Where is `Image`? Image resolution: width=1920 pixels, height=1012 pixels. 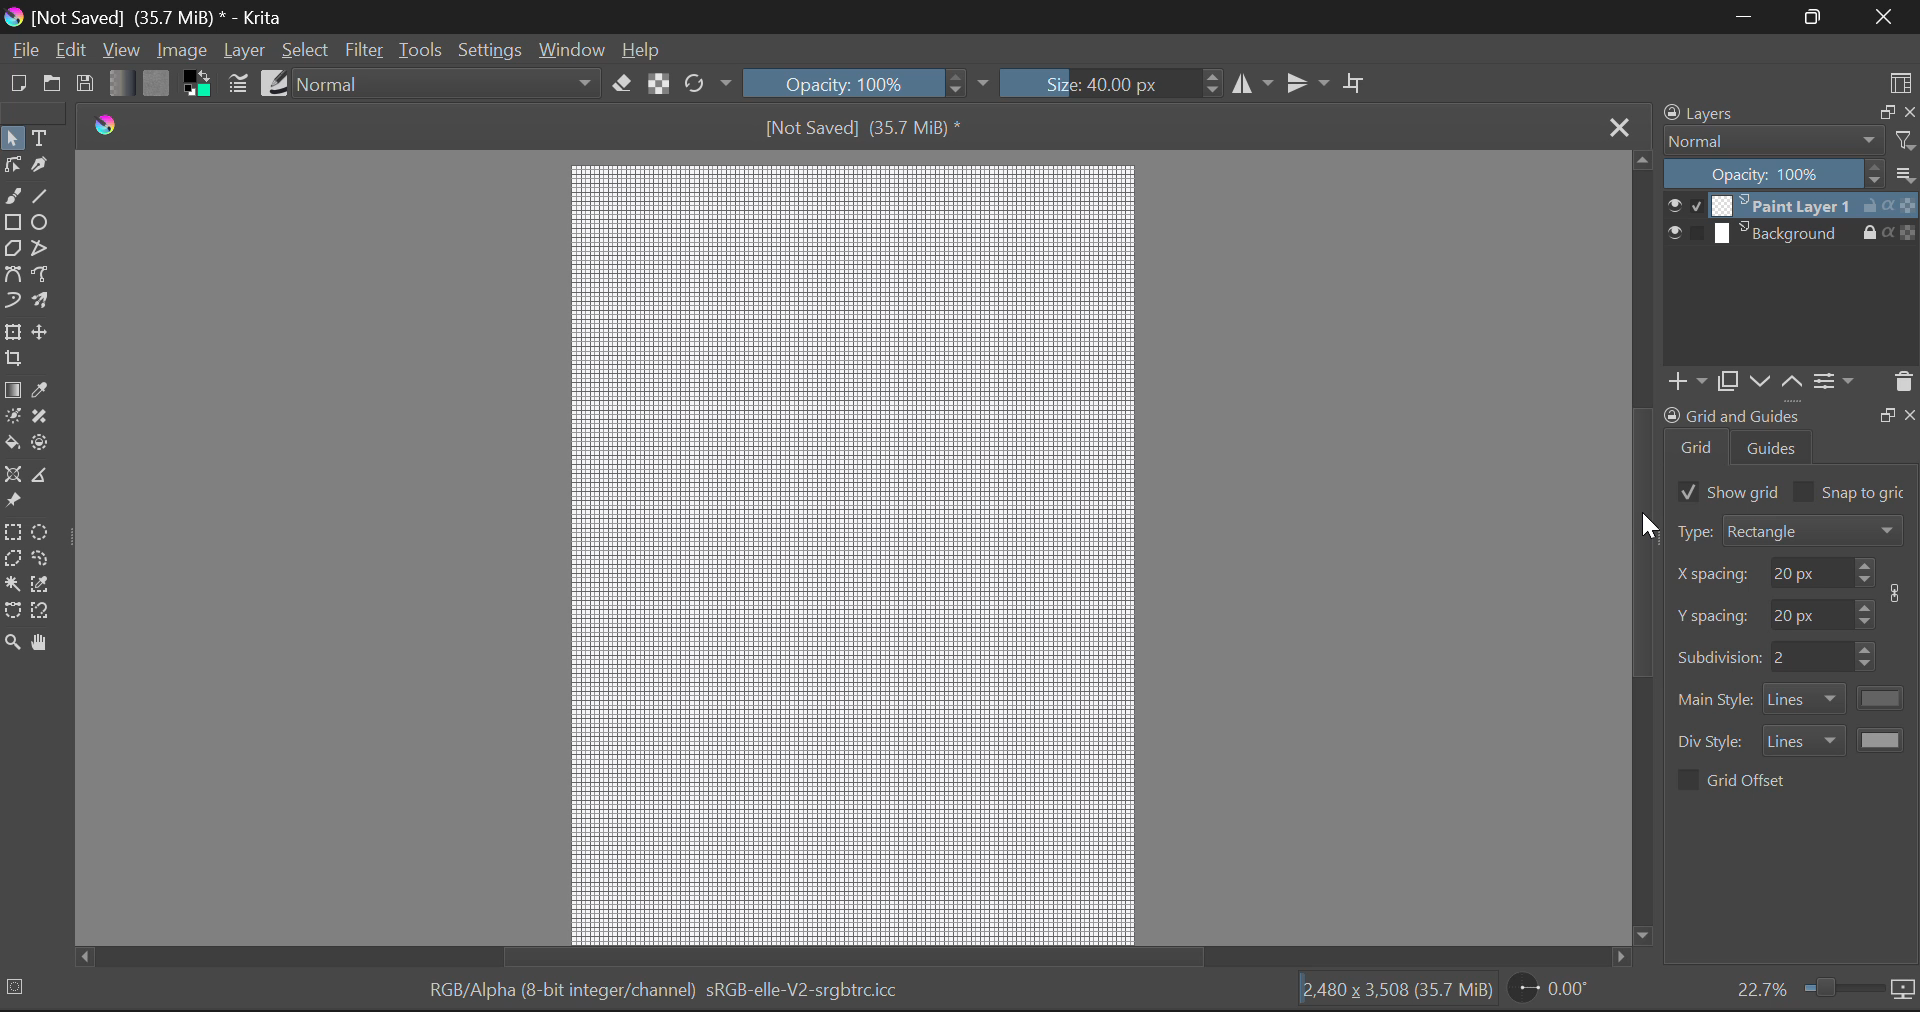
Image is located at coordinates (181, 50).